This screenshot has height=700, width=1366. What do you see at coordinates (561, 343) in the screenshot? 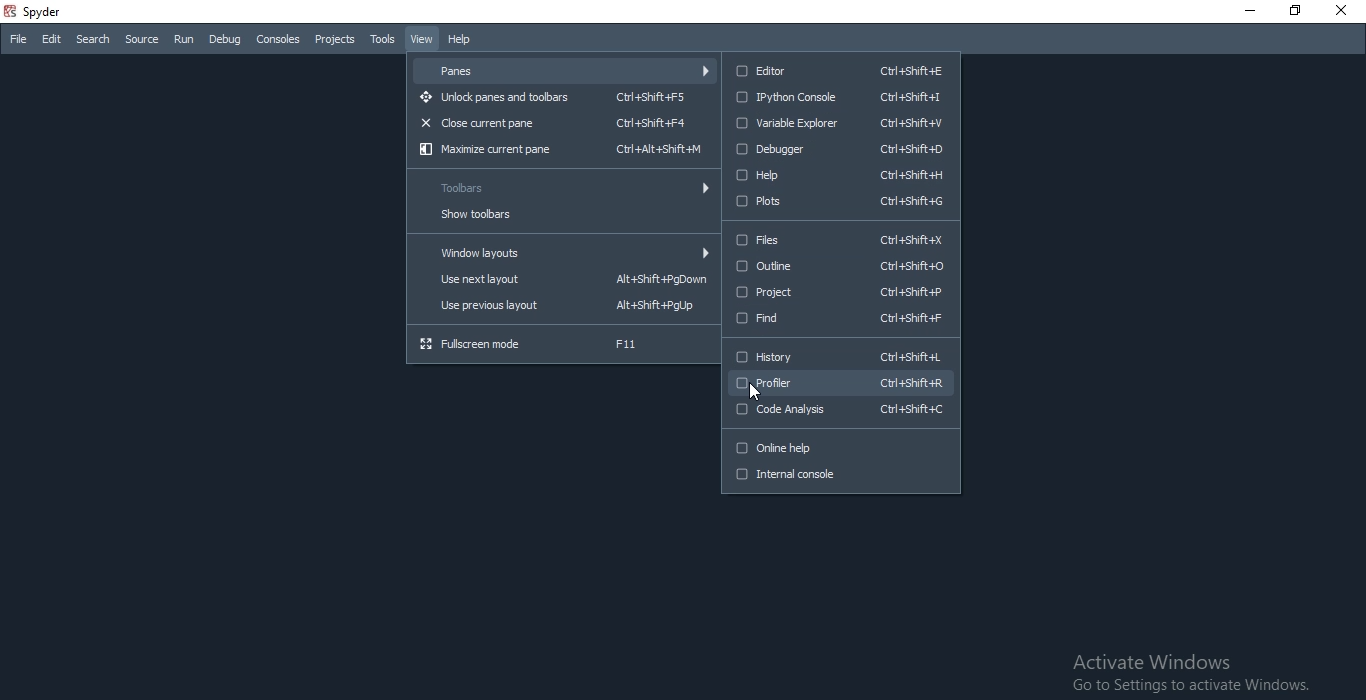
I see `Fullscreen mode` at bounding box center [561, 343].